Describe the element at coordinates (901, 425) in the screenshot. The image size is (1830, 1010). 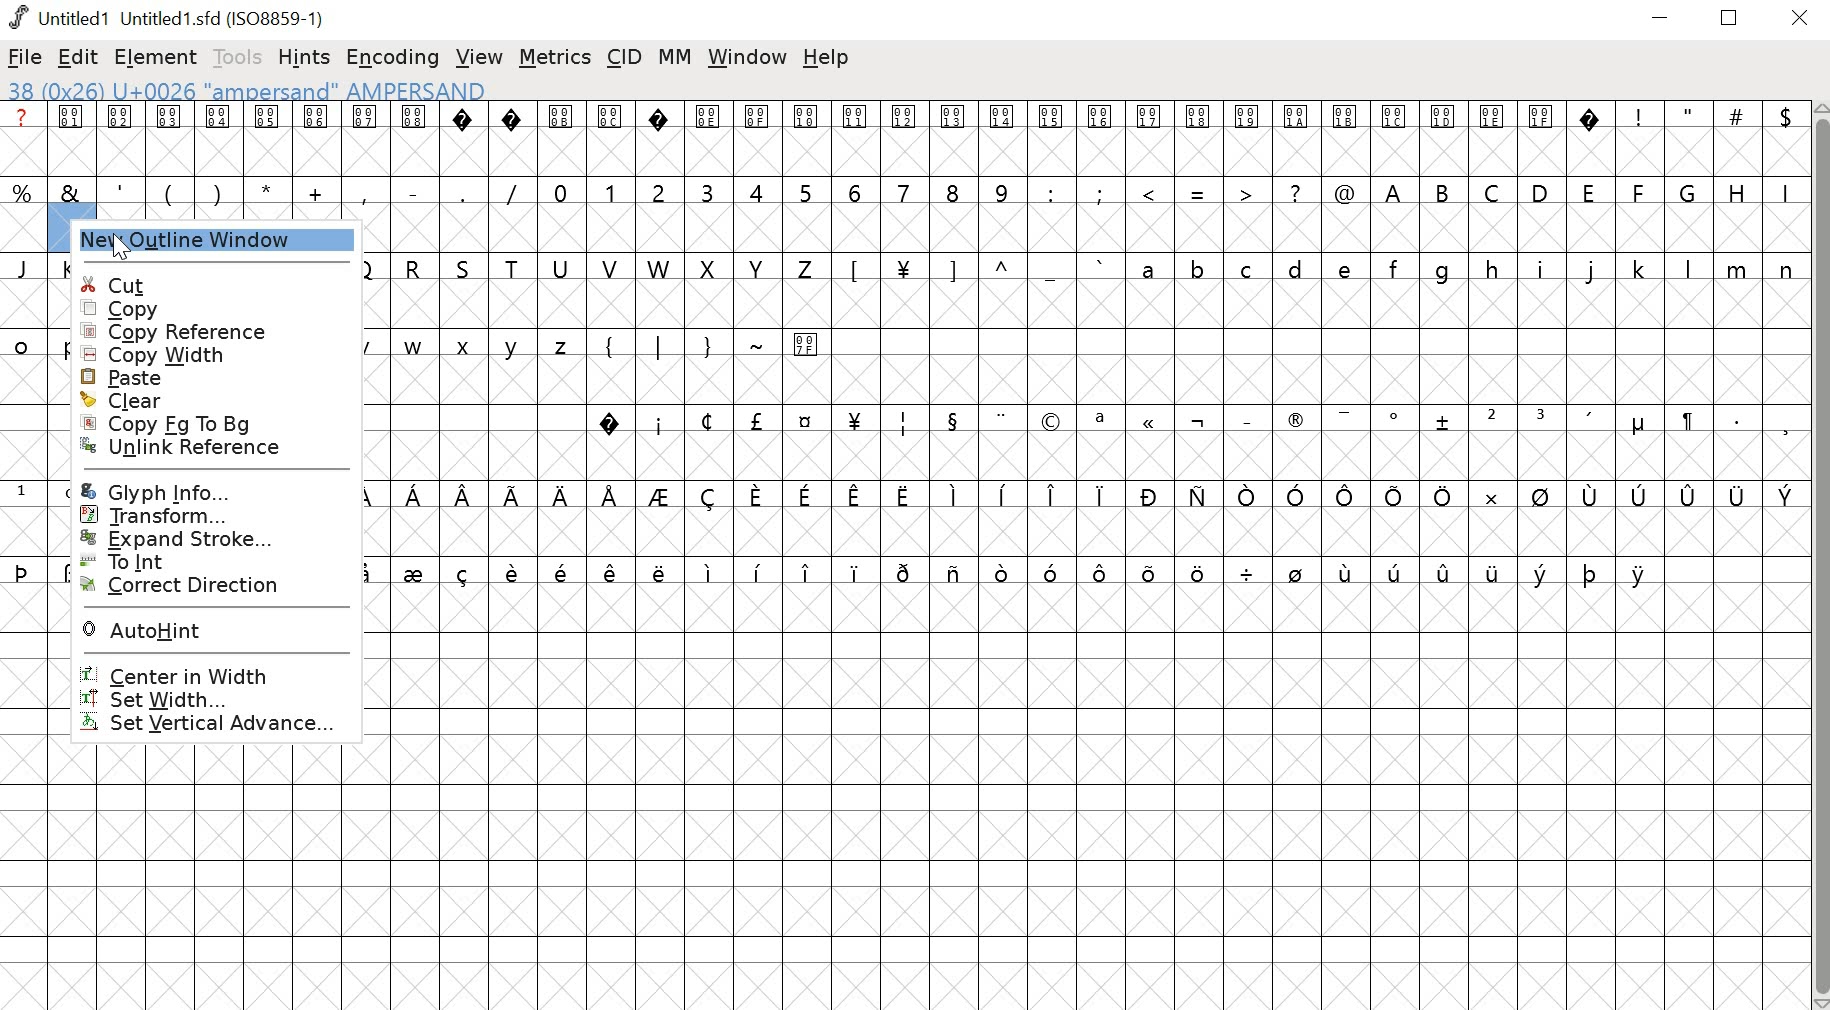
I see `symbol` at that location.